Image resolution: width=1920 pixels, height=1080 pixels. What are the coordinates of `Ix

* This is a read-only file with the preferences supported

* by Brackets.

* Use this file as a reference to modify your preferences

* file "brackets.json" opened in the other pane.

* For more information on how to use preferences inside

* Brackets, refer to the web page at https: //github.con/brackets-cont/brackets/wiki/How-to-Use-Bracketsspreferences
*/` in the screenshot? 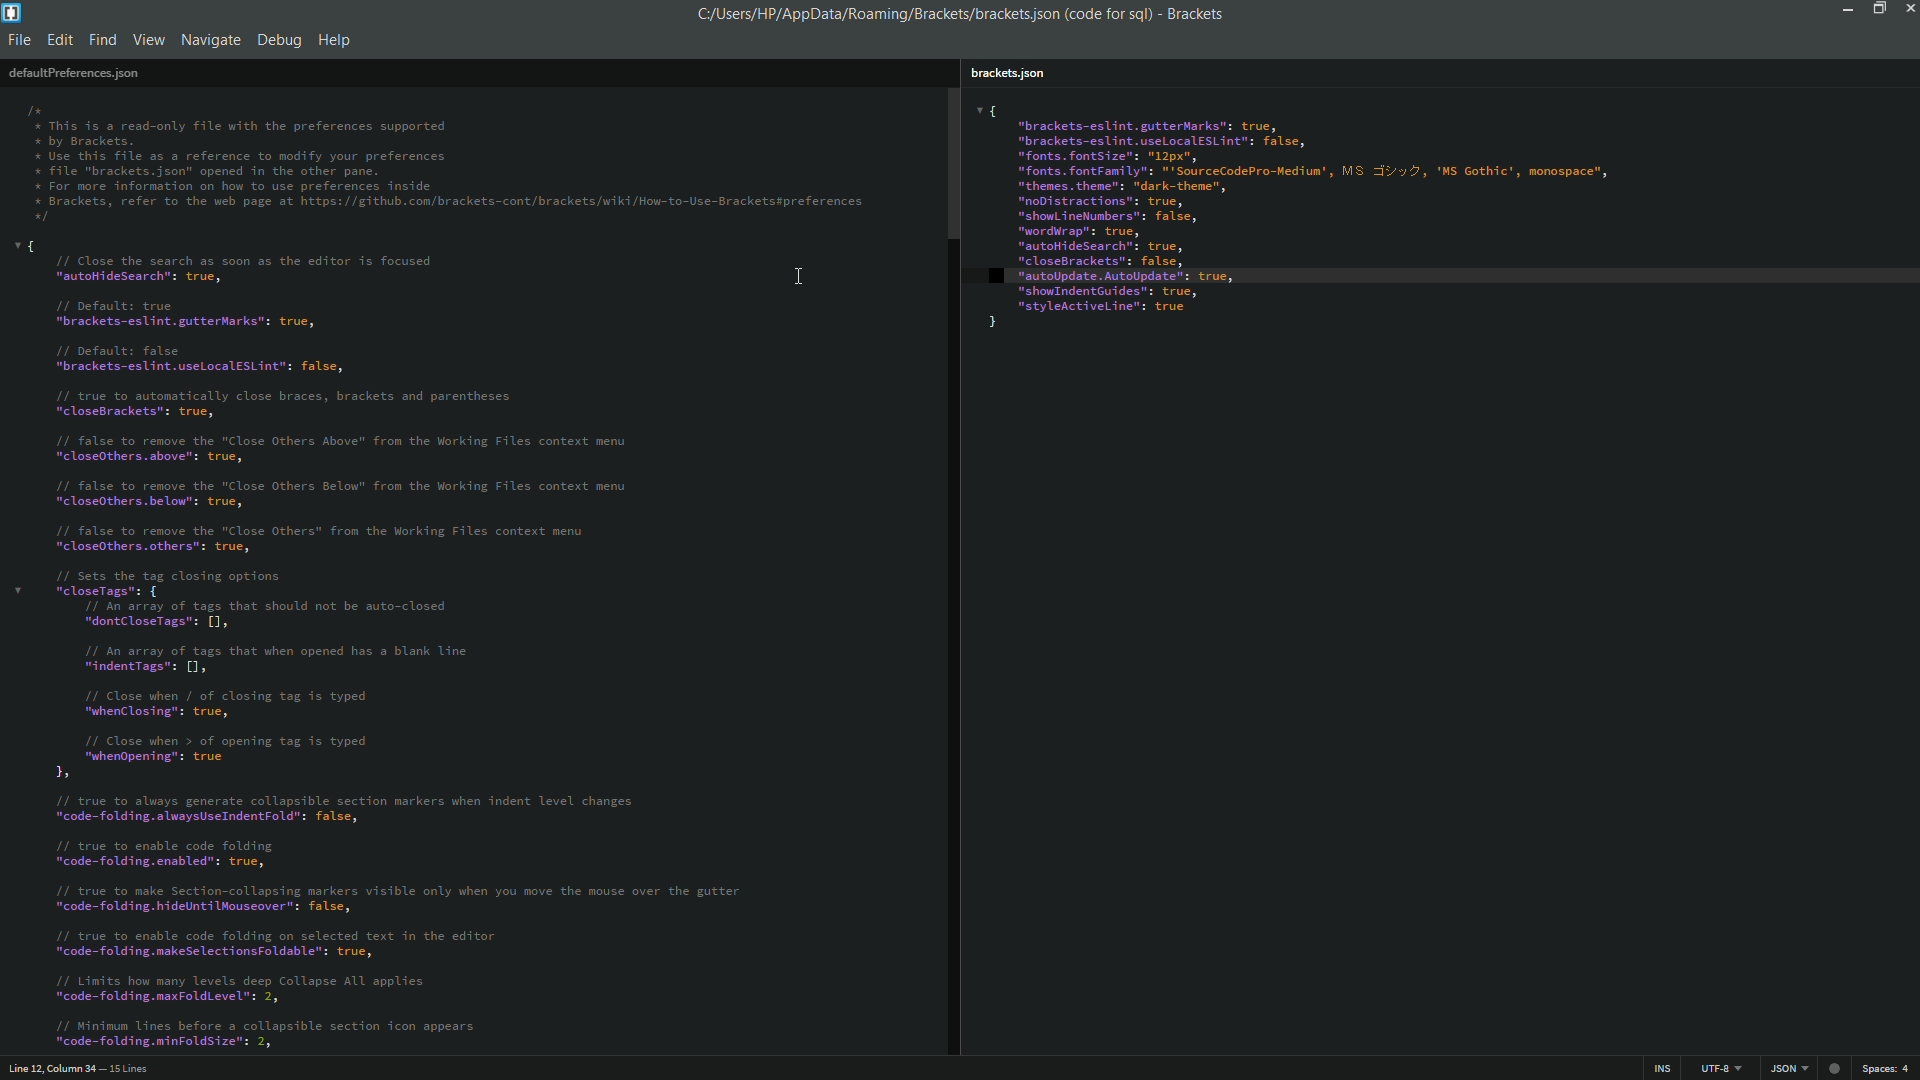 It's located at (455, 160).